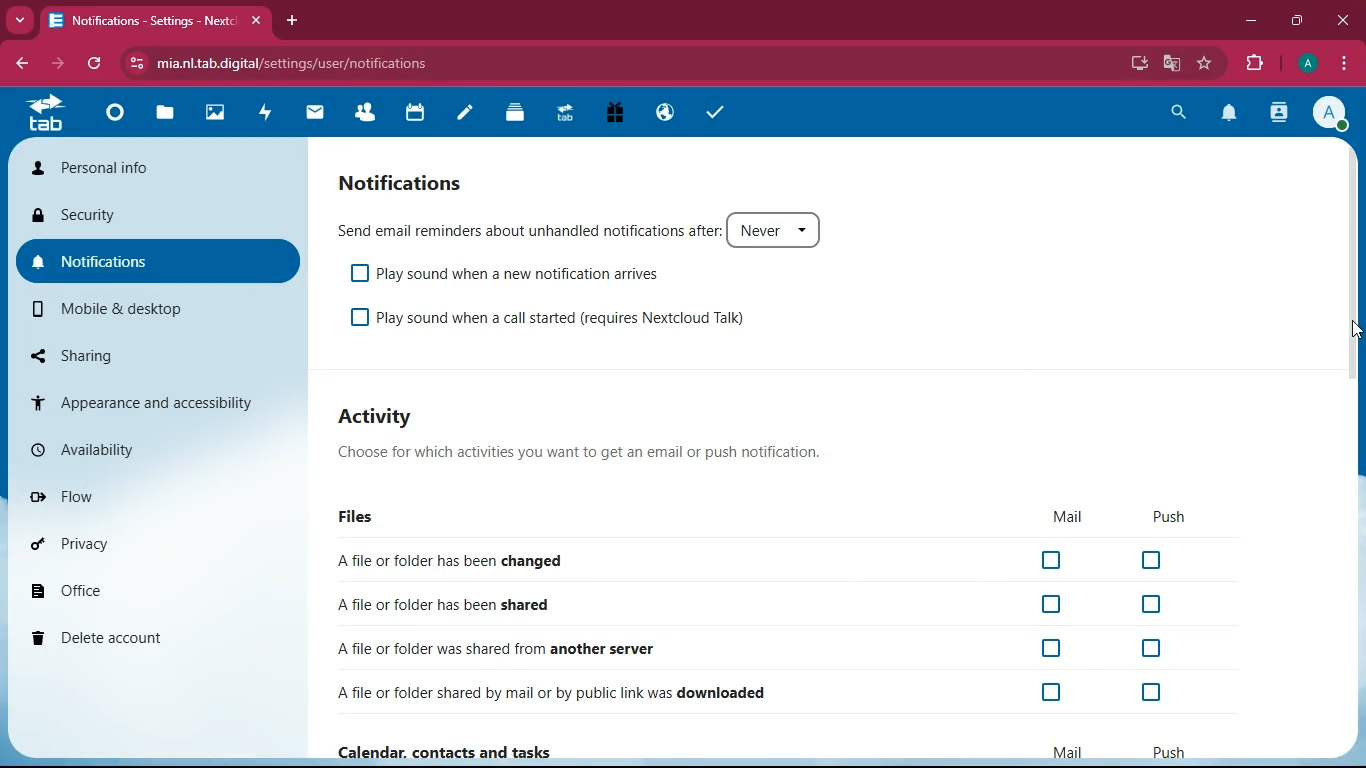 This screenshot has height=768, width=1366. I want to click on View site information, so click(133, 64).